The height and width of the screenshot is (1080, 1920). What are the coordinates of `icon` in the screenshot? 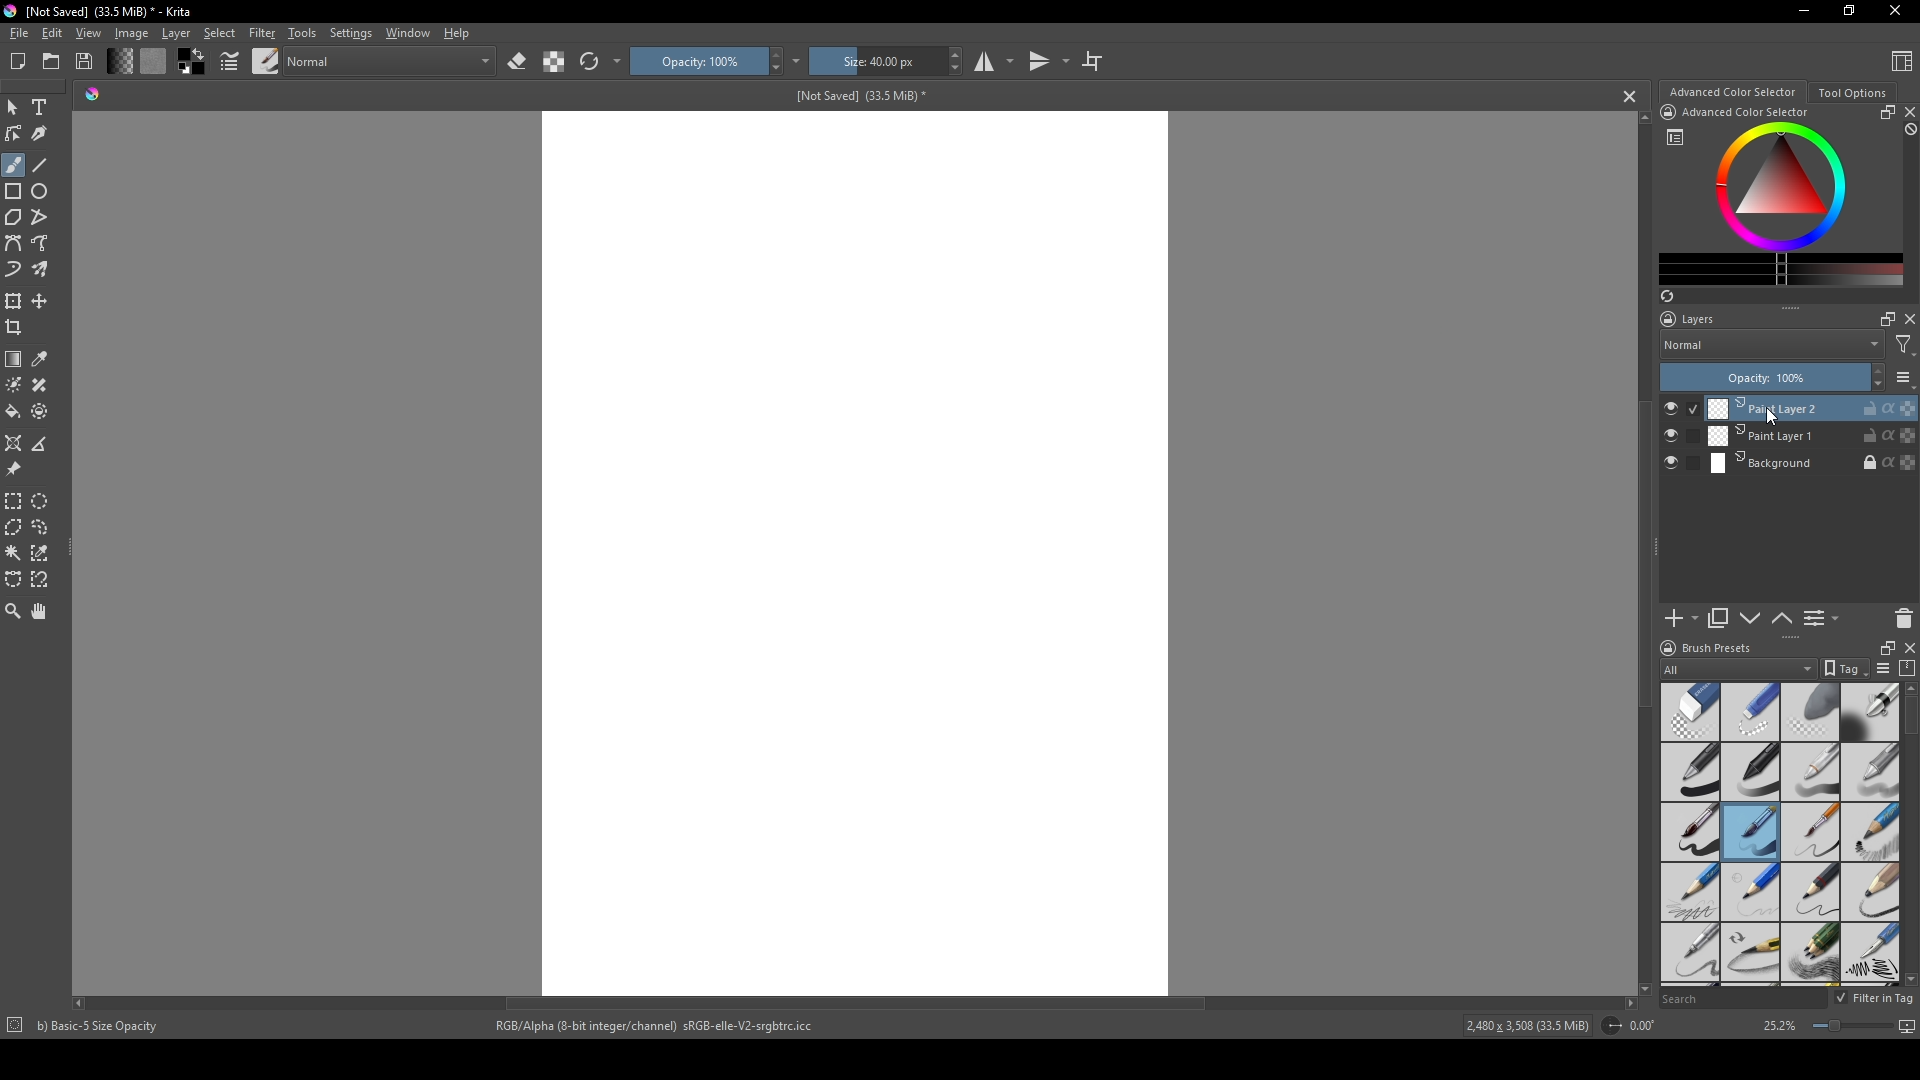 It's located at (1610, 1026).